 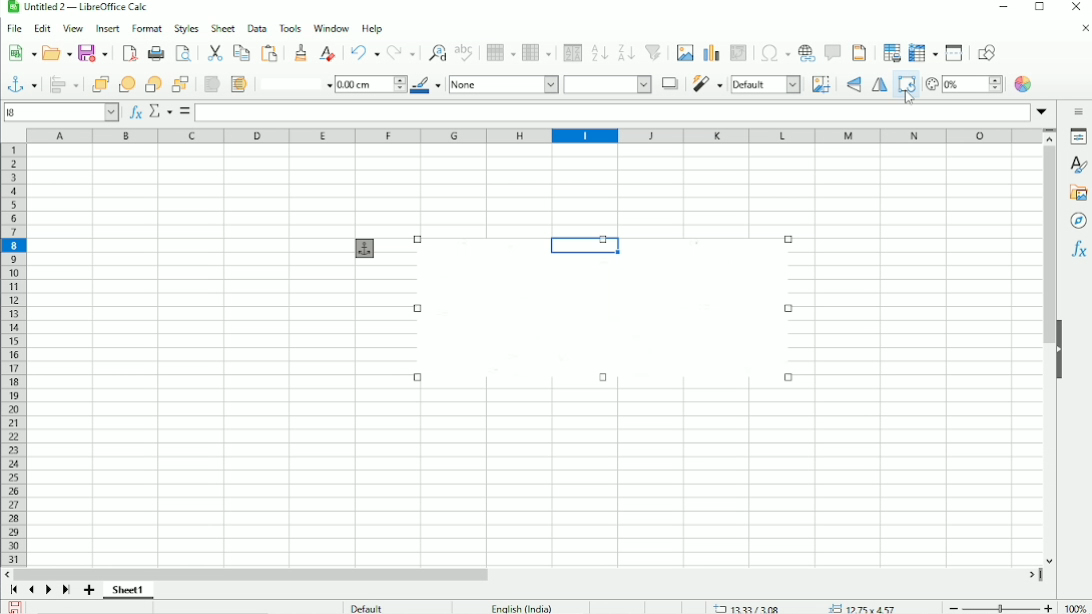 I want to click on Find and rest, so click(x=435, y=51).